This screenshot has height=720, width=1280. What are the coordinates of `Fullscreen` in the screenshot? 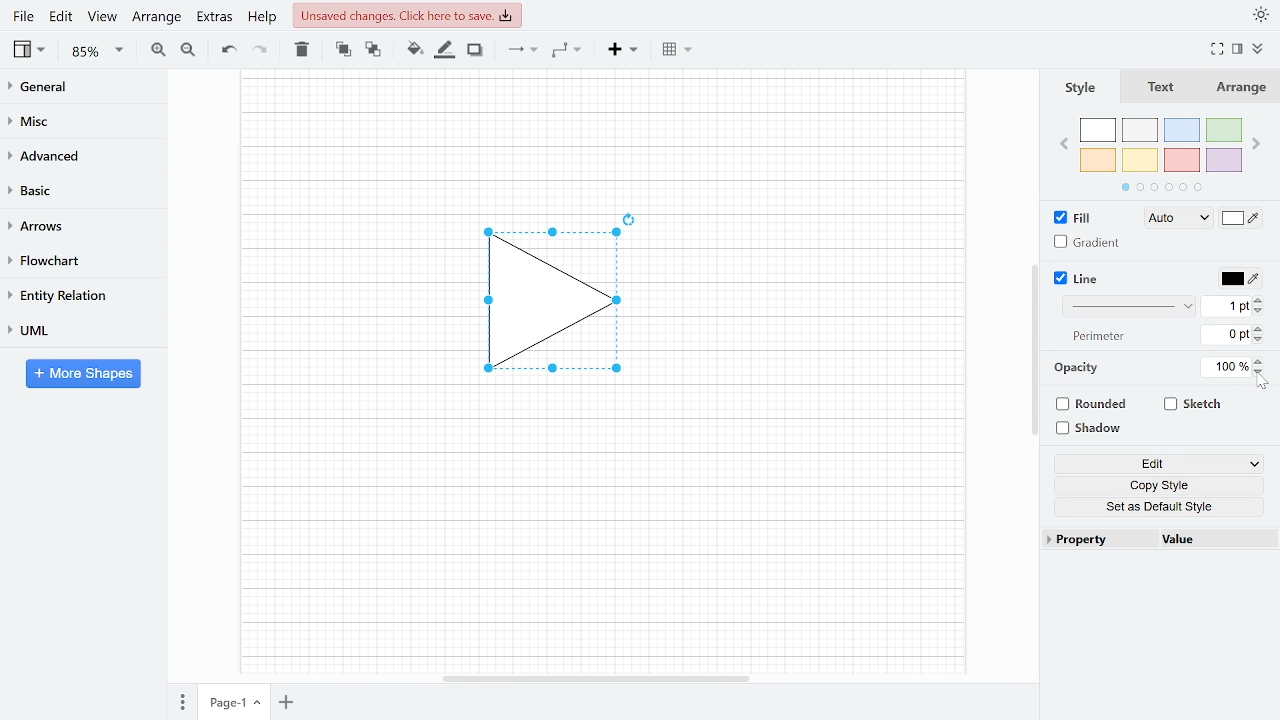 It's located at (1220, 49).